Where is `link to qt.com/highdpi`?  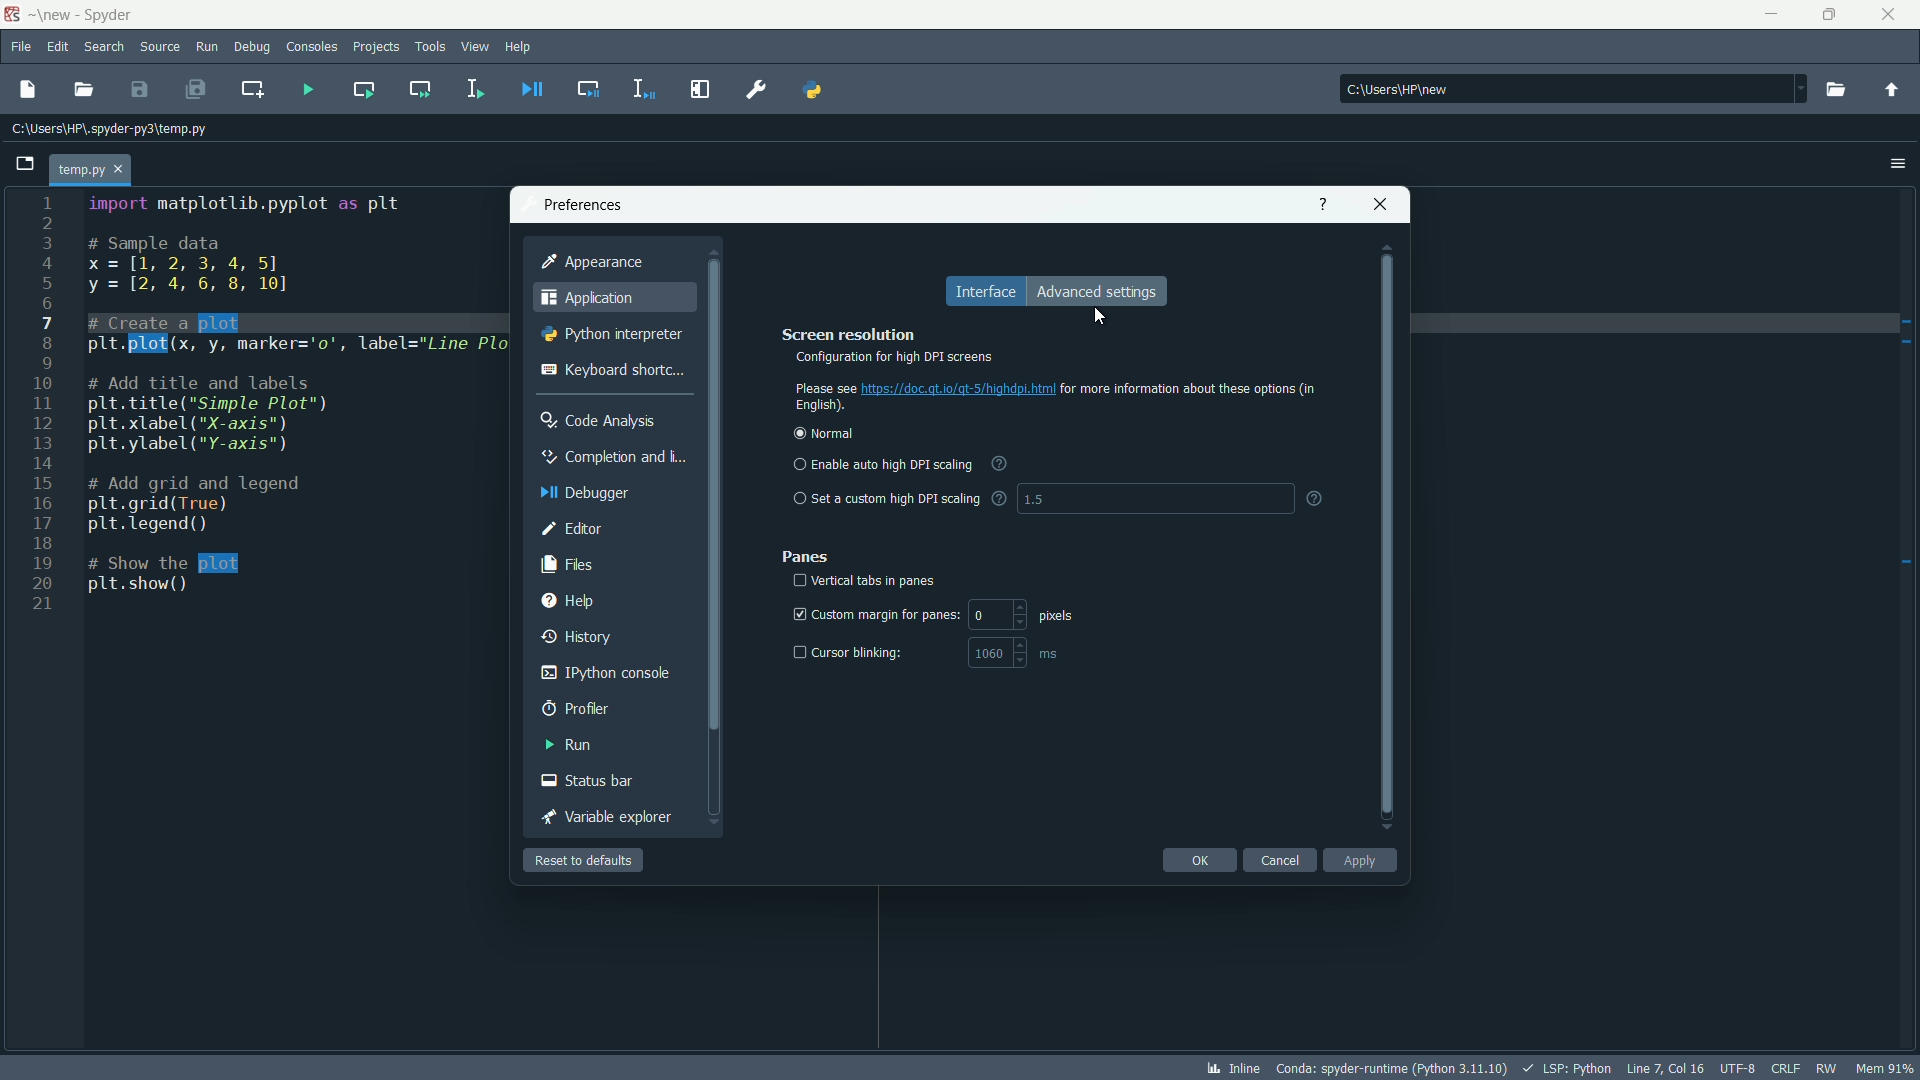
link to qt.com/highdpi is located at coordinates (959, 389).